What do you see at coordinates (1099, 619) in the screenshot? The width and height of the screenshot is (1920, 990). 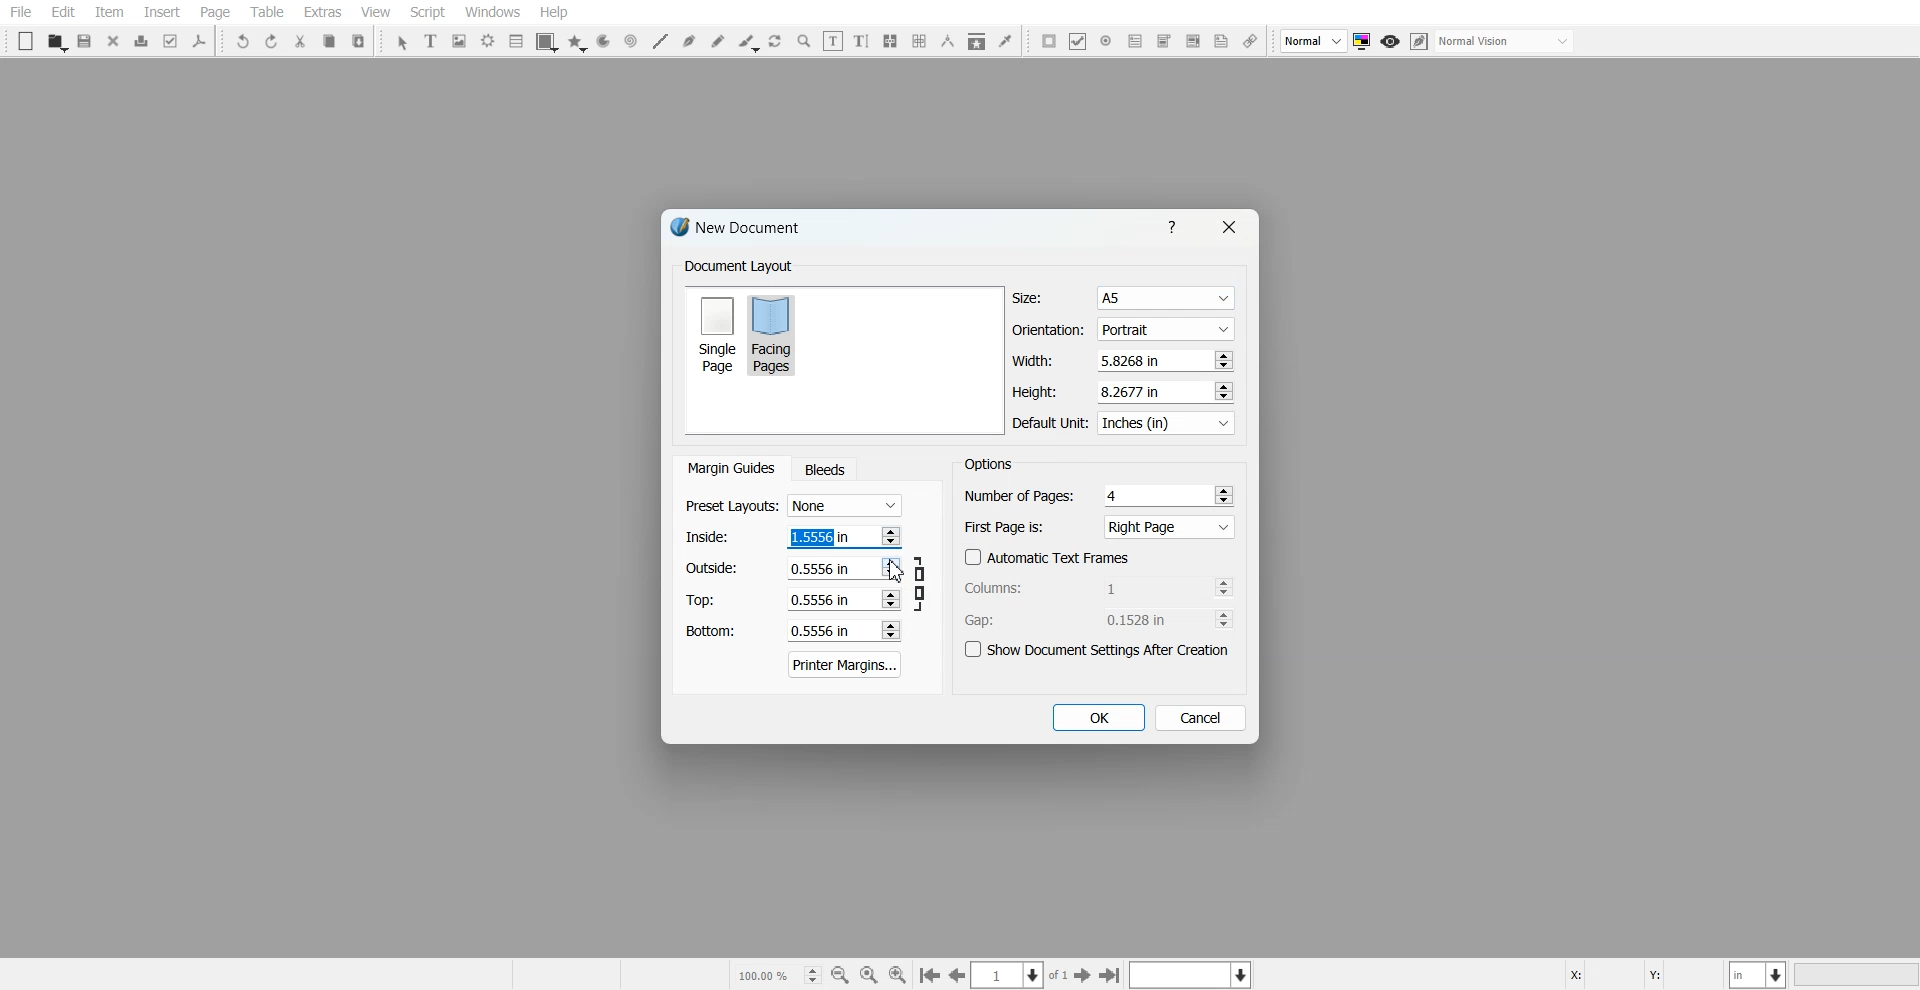 I see `Gap Adjuster` at bounding box center [1099, 619].